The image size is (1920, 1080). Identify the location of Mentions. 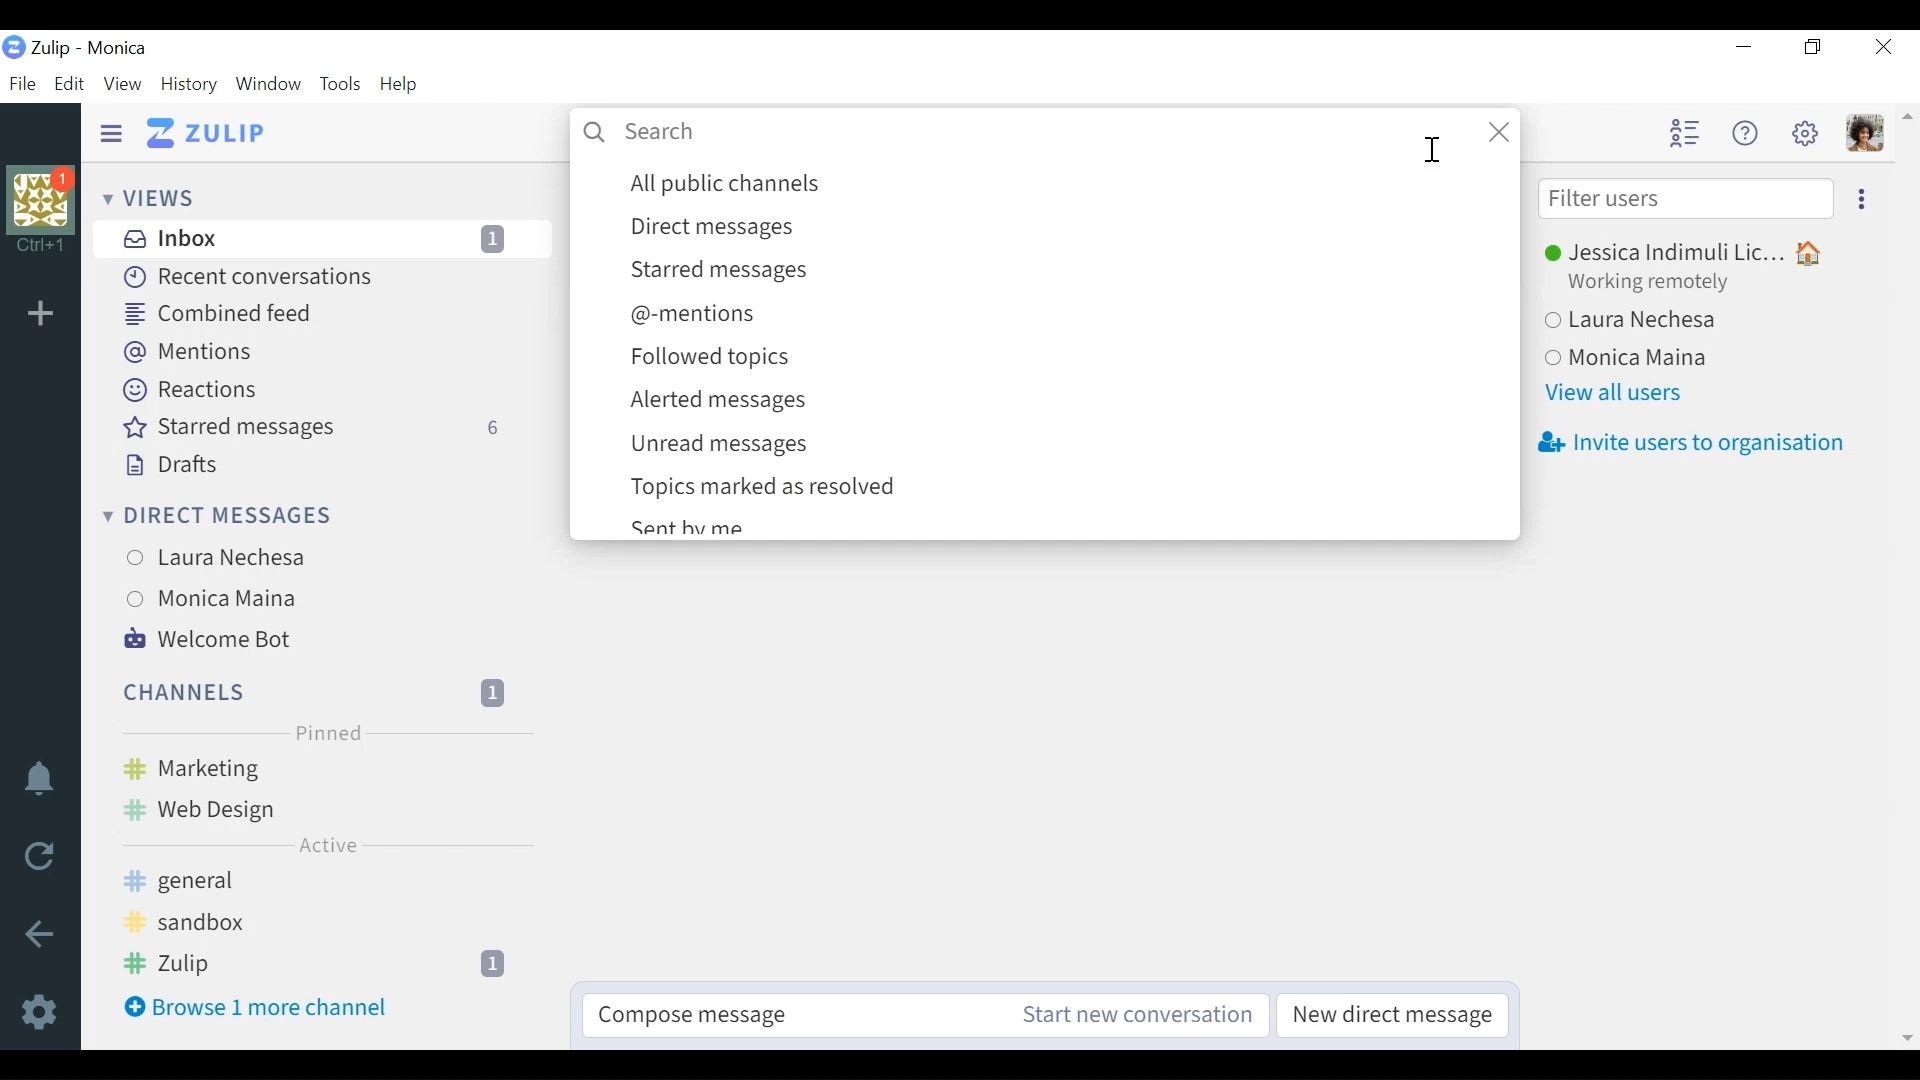
(189, 353).